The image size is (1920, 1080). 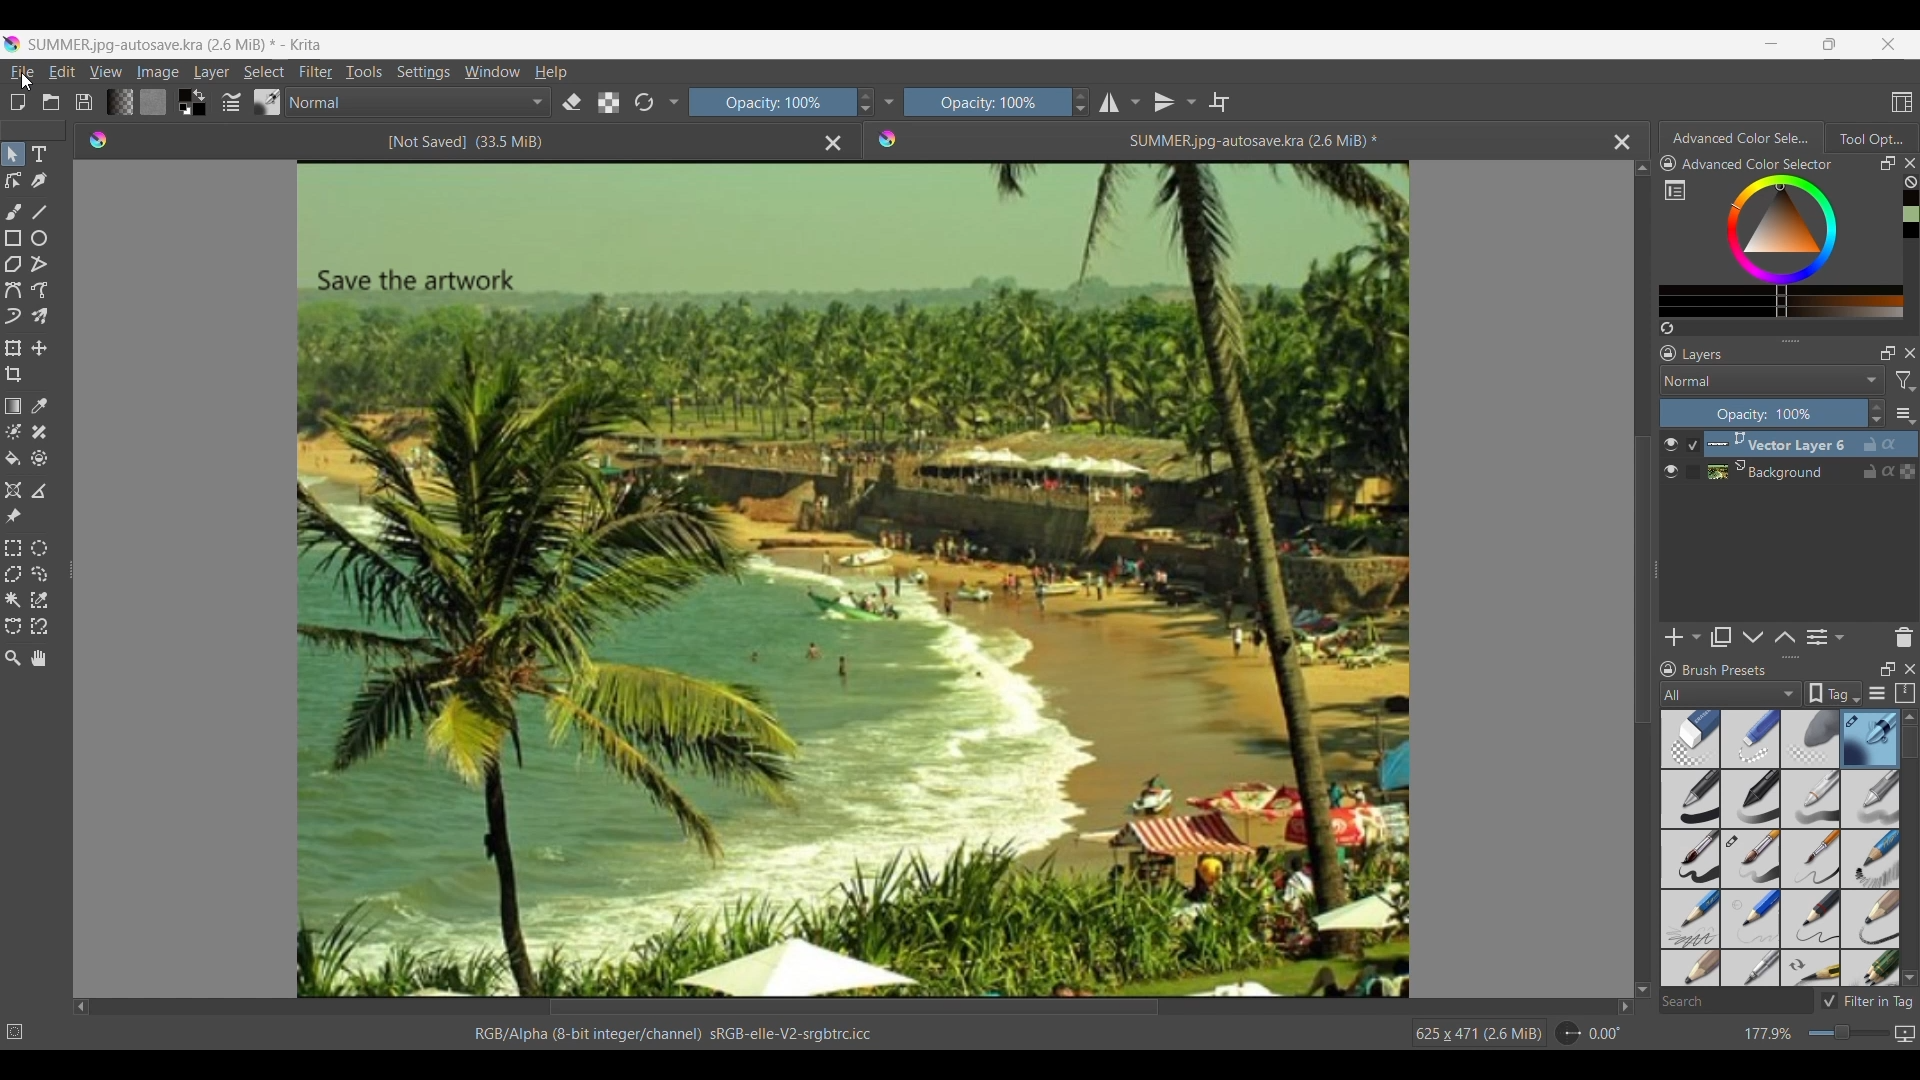 I want to click on Layer, so click(x=211, y=71).